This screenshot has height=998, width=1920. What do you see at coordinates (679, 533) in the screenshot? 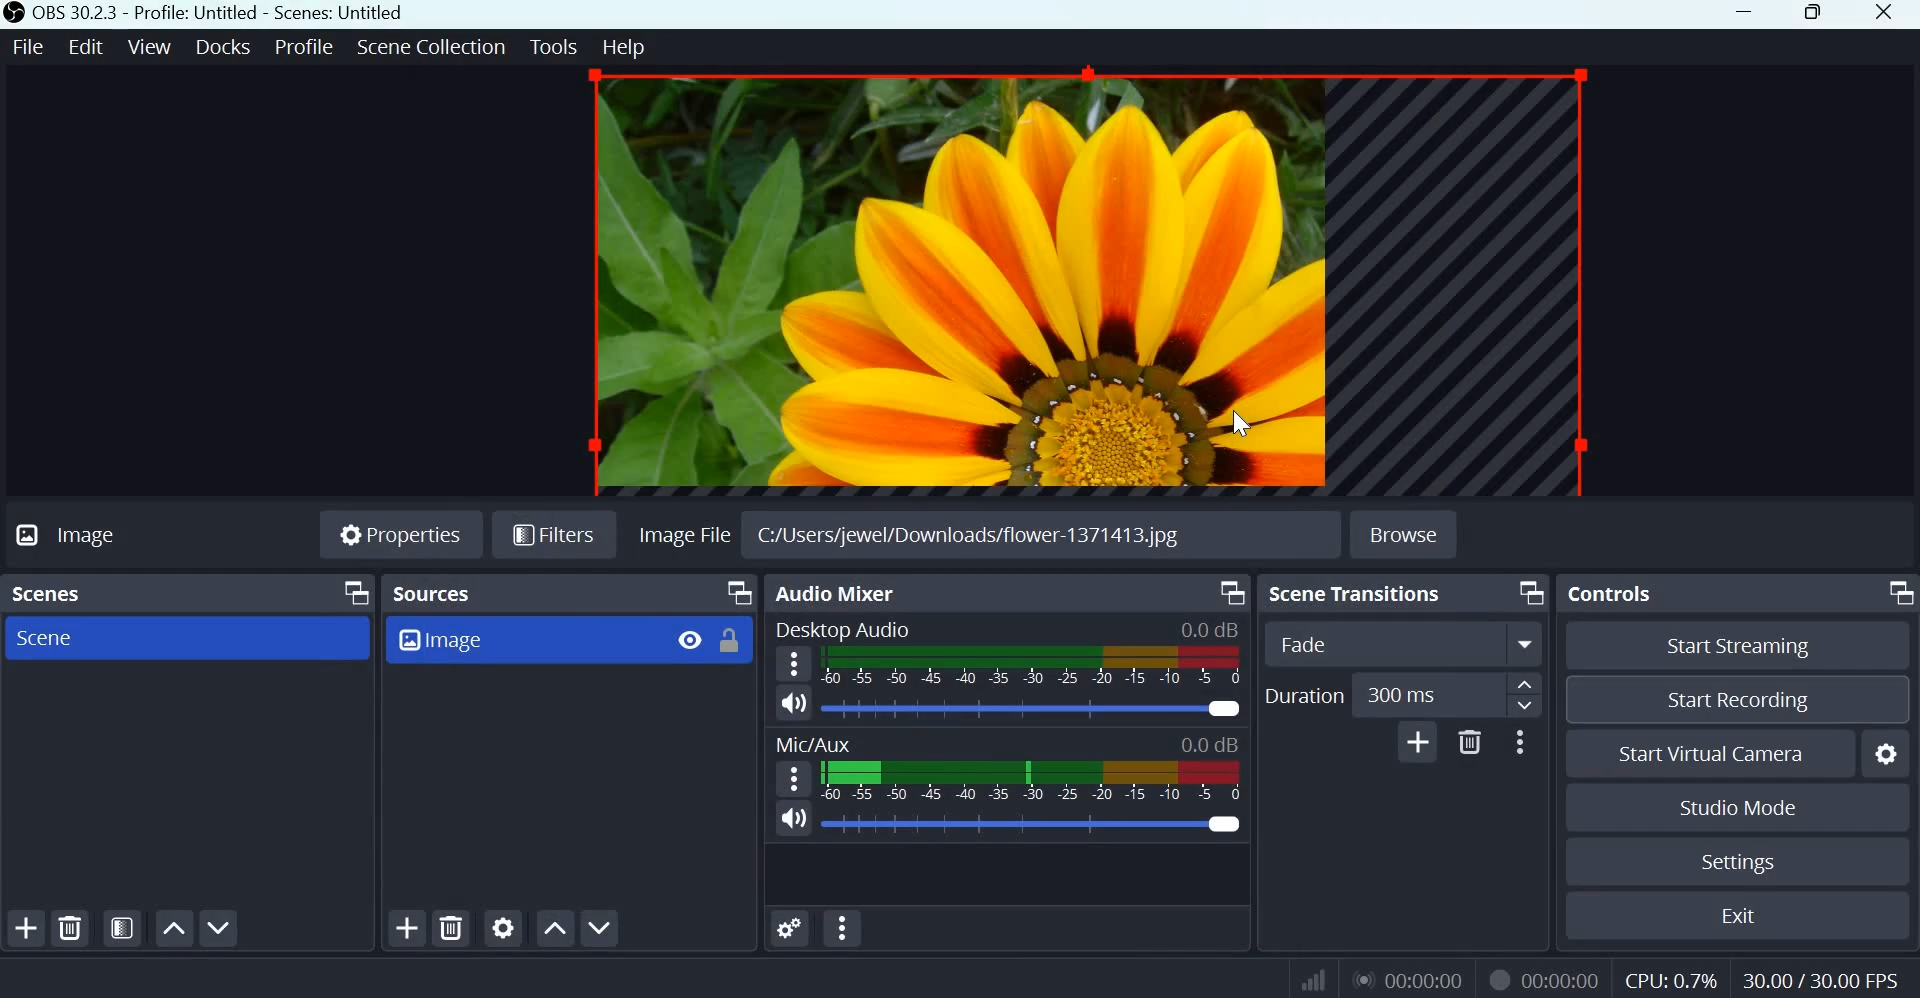
I see `Image File` at bounding box center [679, 533].